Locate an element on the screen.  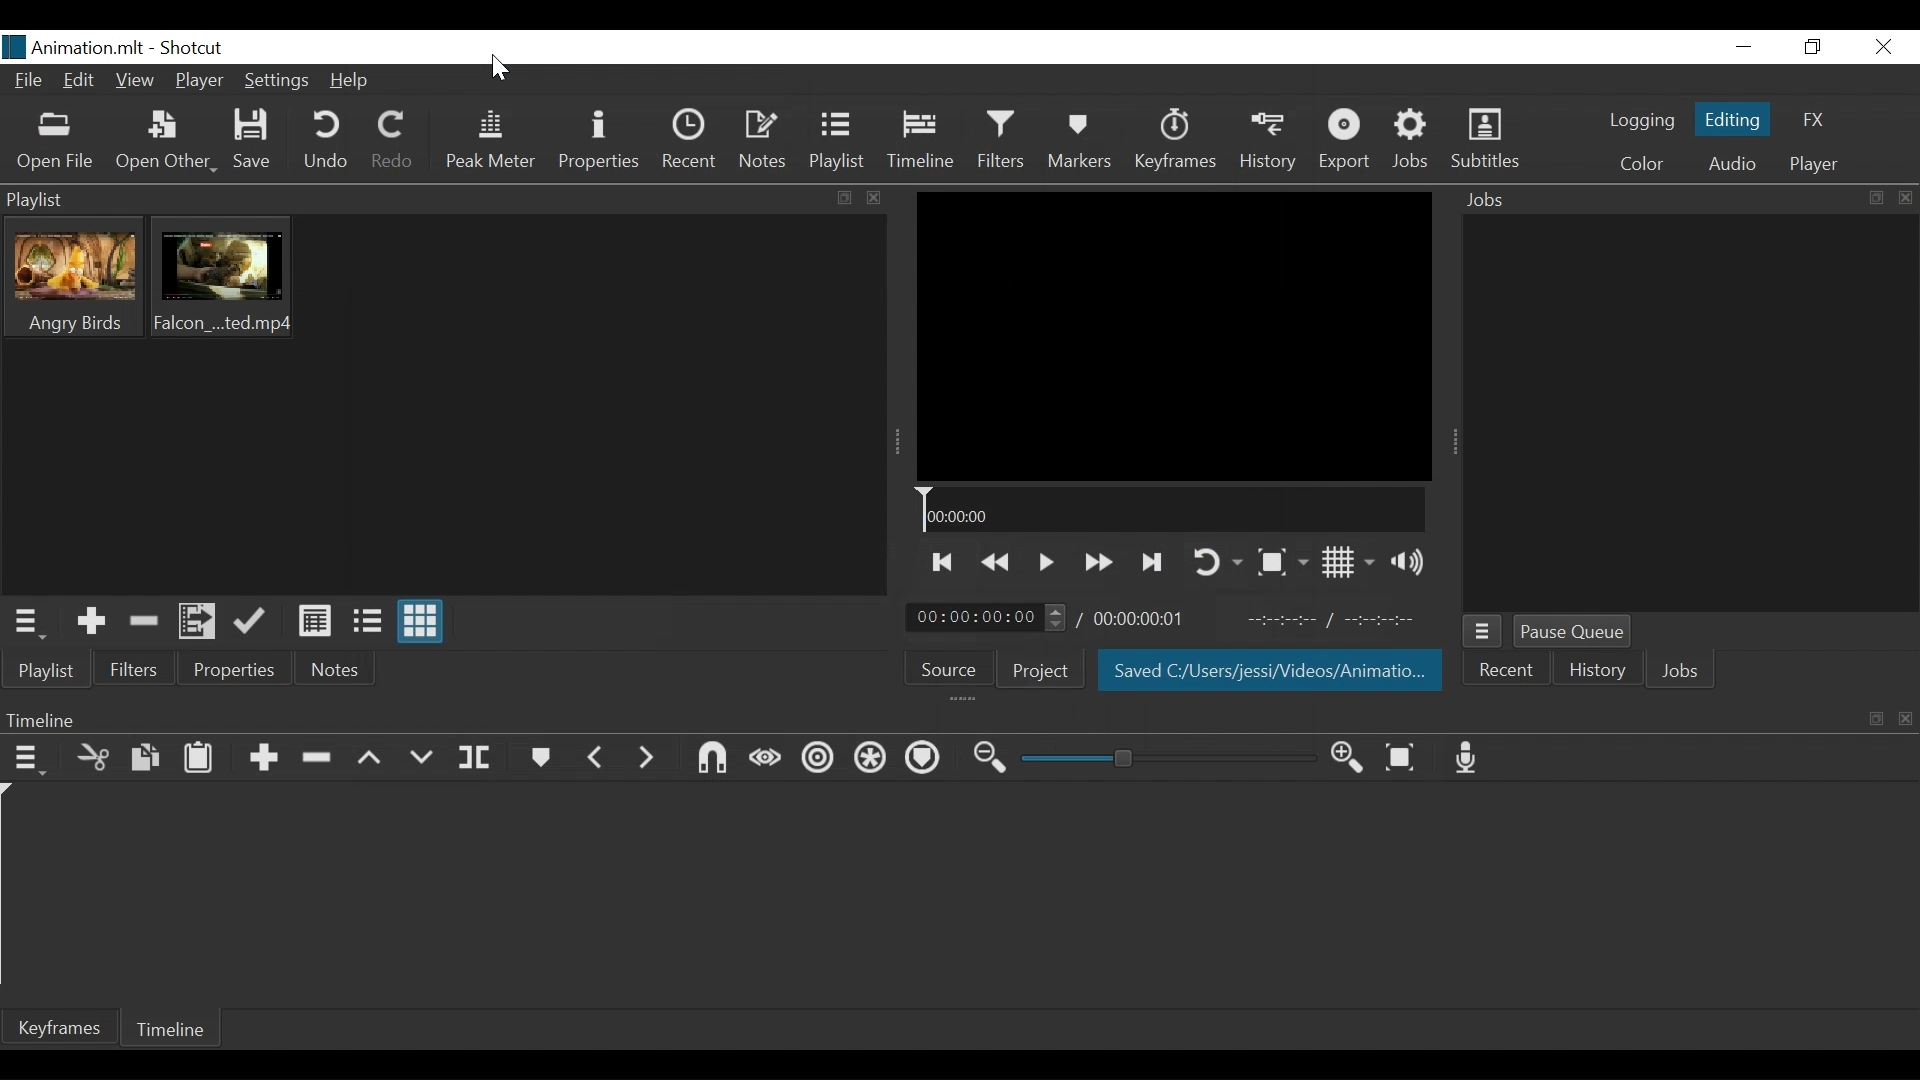
Media Viewer is located at coordinates (1173, 336).